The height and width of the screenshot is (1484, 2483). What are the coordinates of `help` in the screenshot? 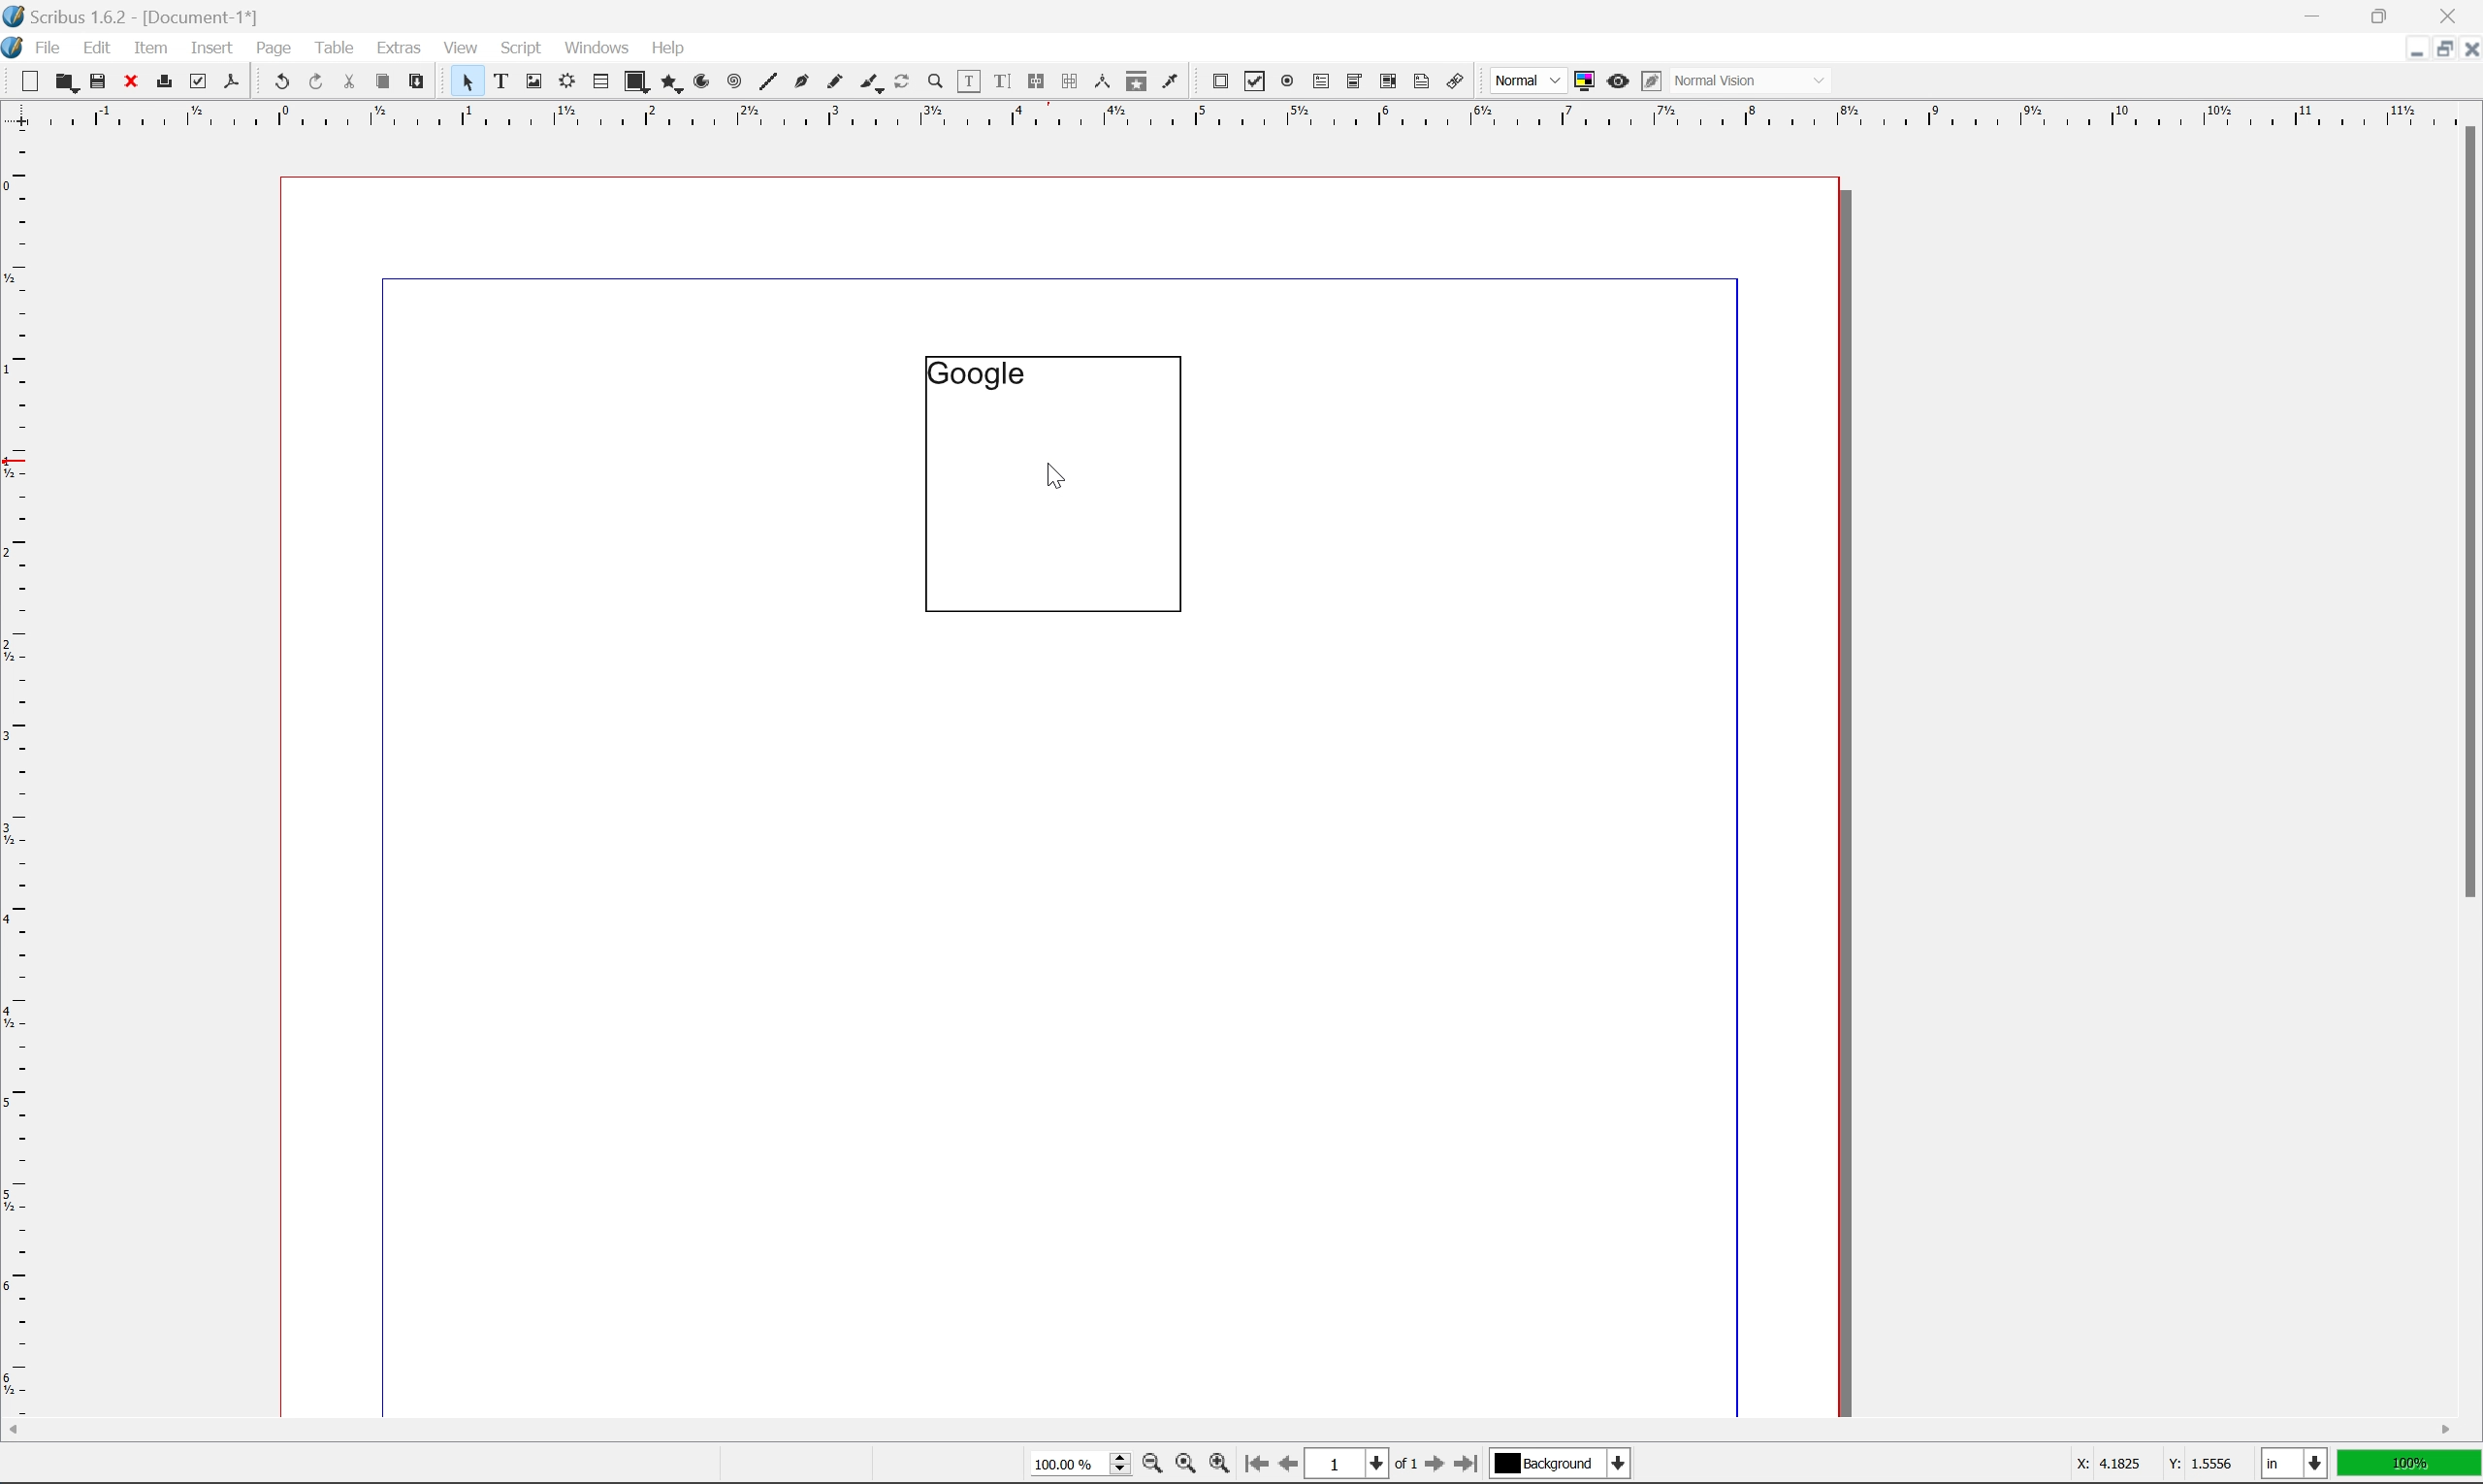 It's located at (667, 48).